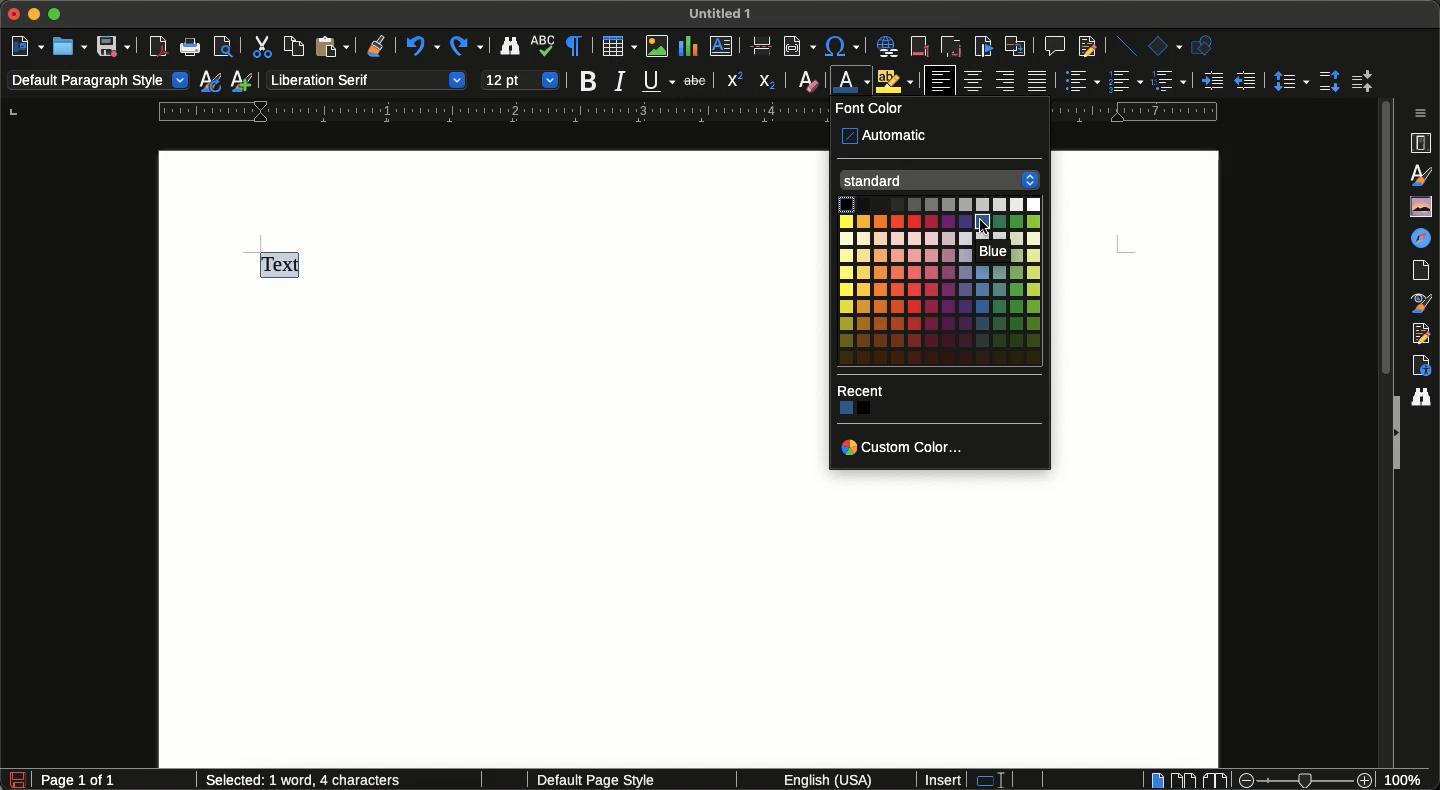 This screenshot has width=1440, height=790. I want to click on Undo, so click(420, 49).